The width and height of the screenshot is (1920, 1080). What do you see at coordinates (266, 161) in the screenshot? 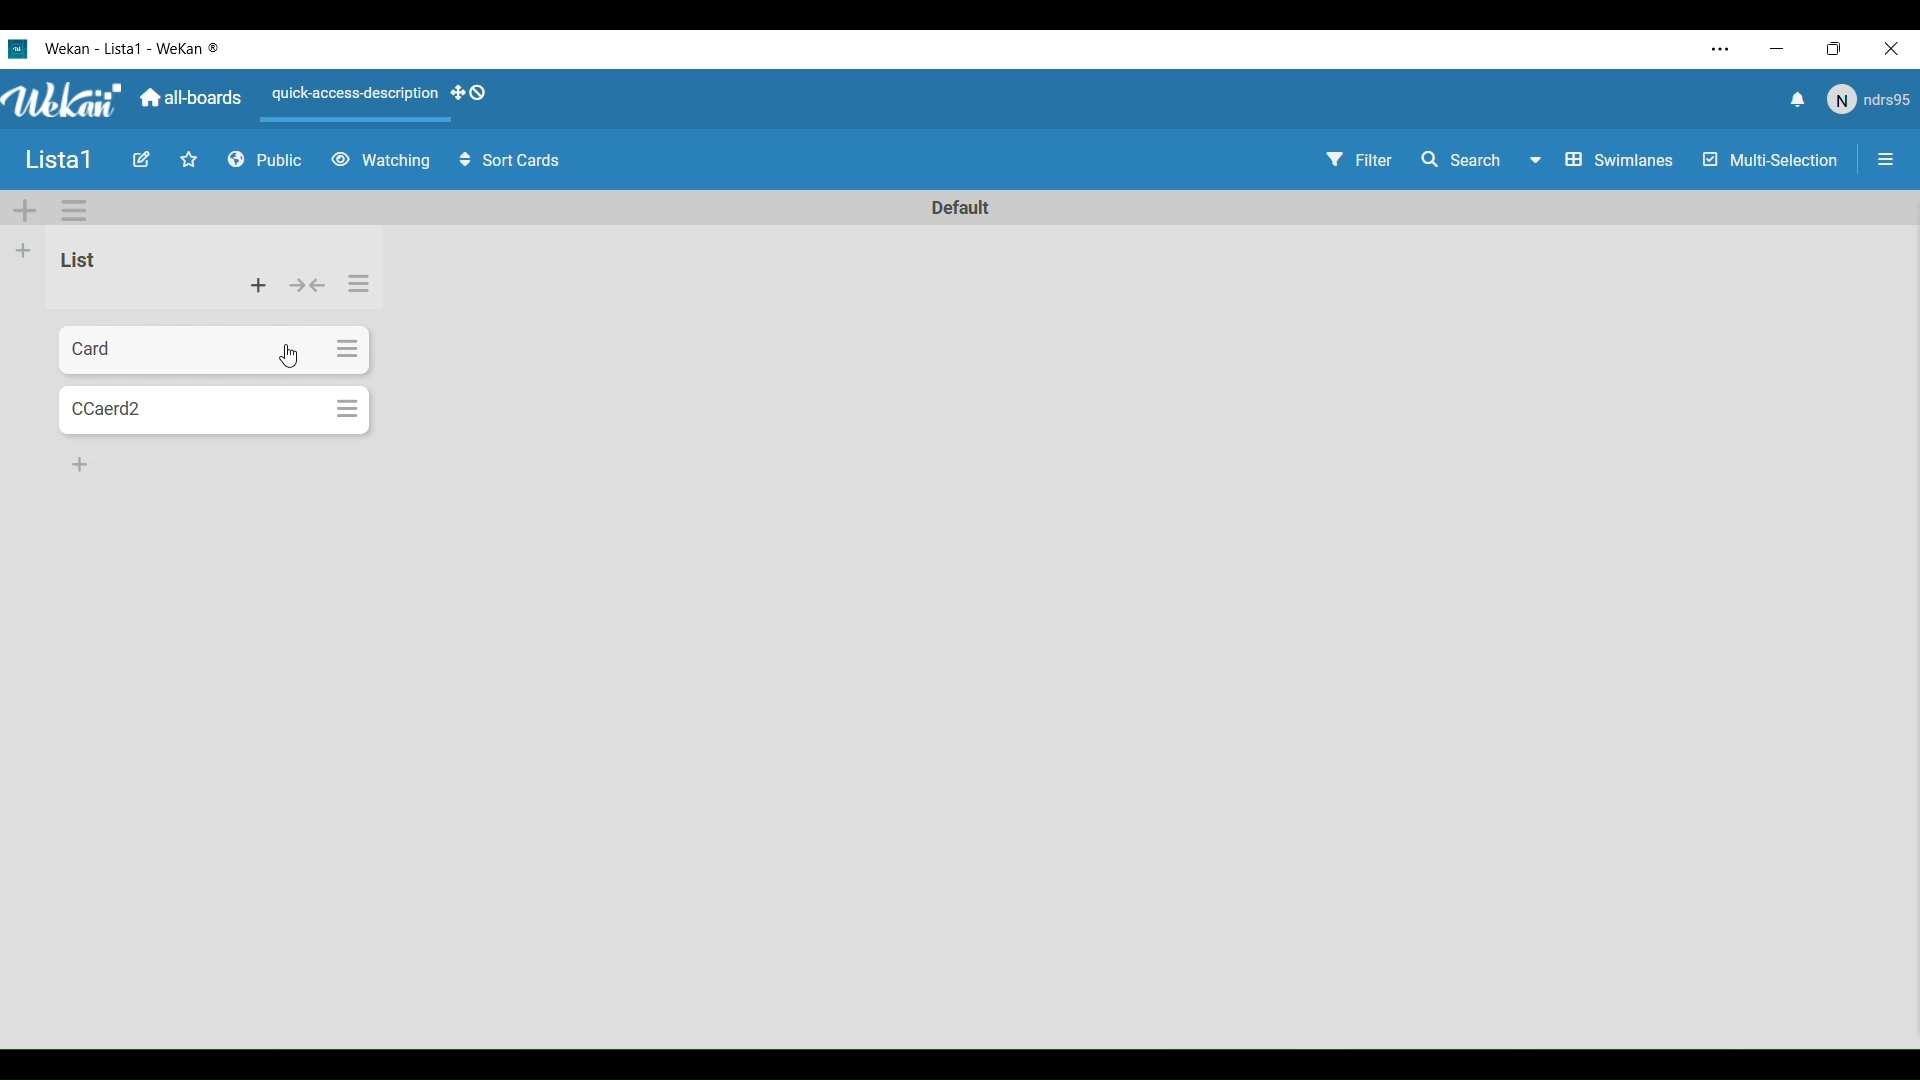
I see `Public` at bounding box center [266, 161].